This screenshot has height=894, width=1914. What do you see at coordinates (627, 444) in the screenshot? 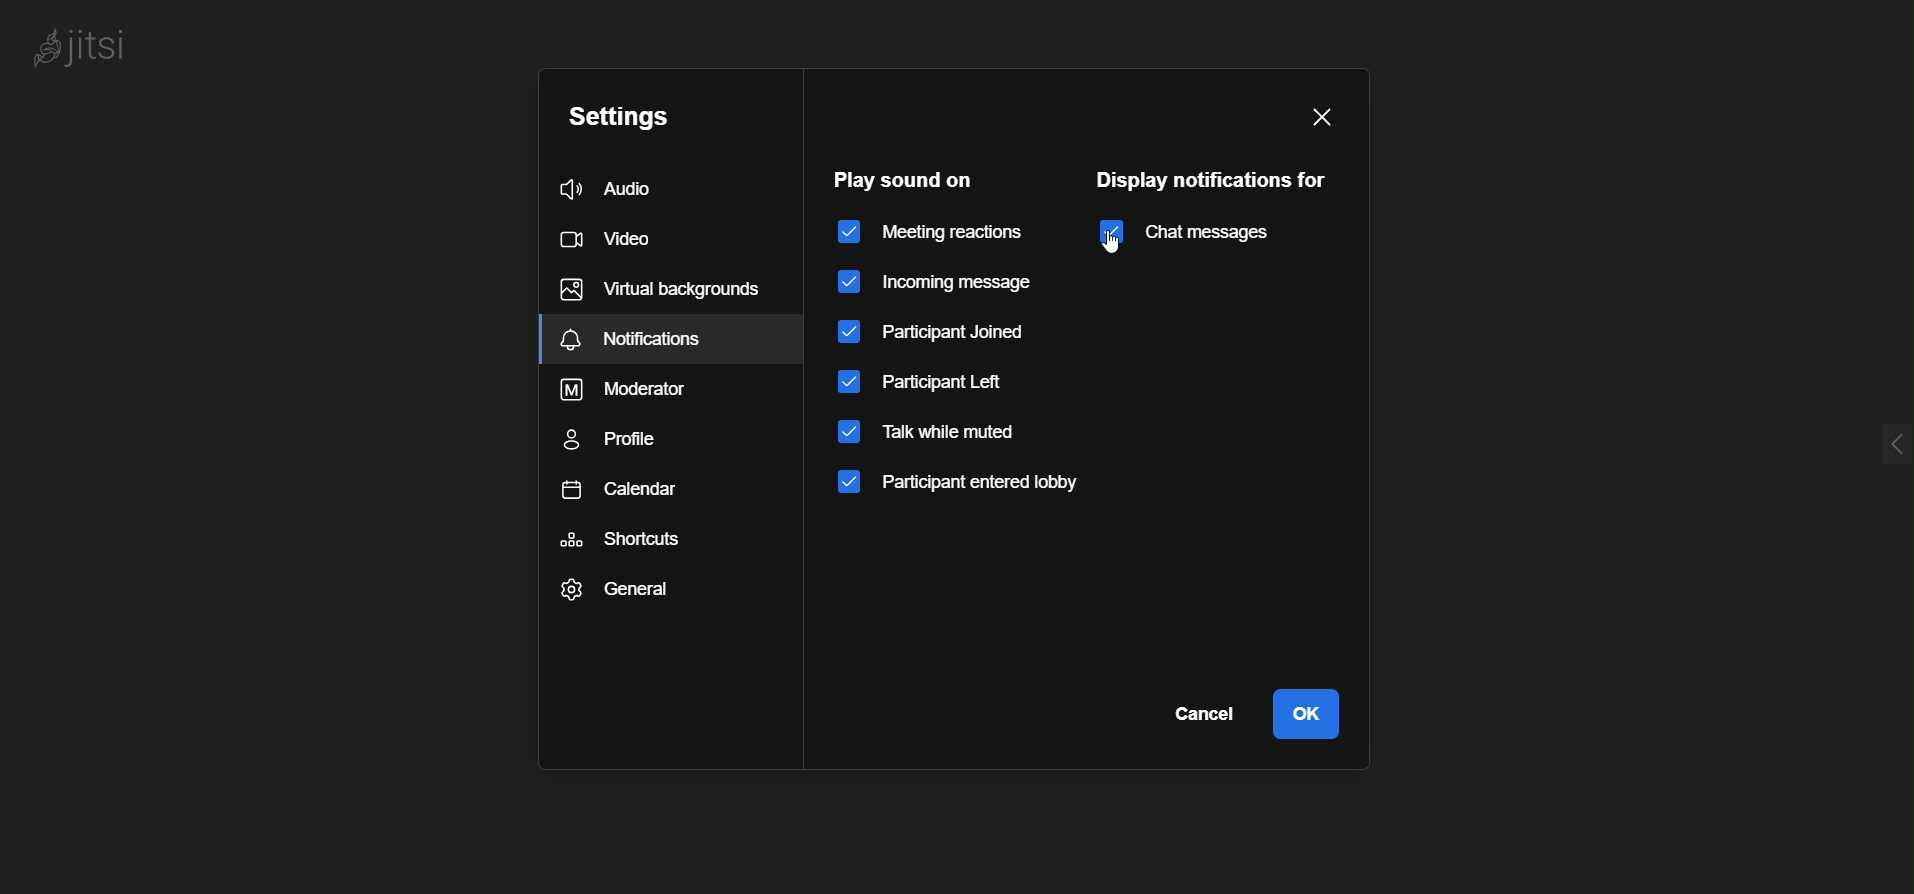
I see `profile` at bounding box center [627, 444].